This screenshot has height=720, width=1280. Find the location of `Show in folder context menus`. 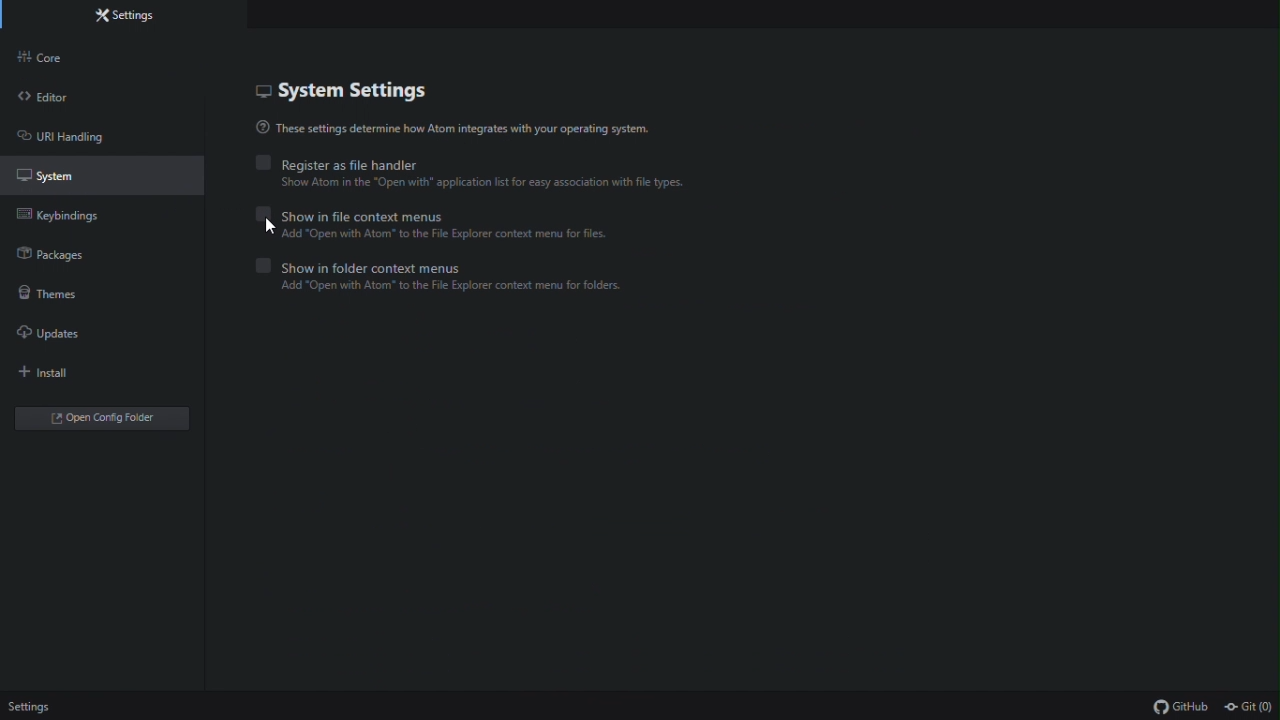

Show in folder context menus is located at coordinates (374, 266).